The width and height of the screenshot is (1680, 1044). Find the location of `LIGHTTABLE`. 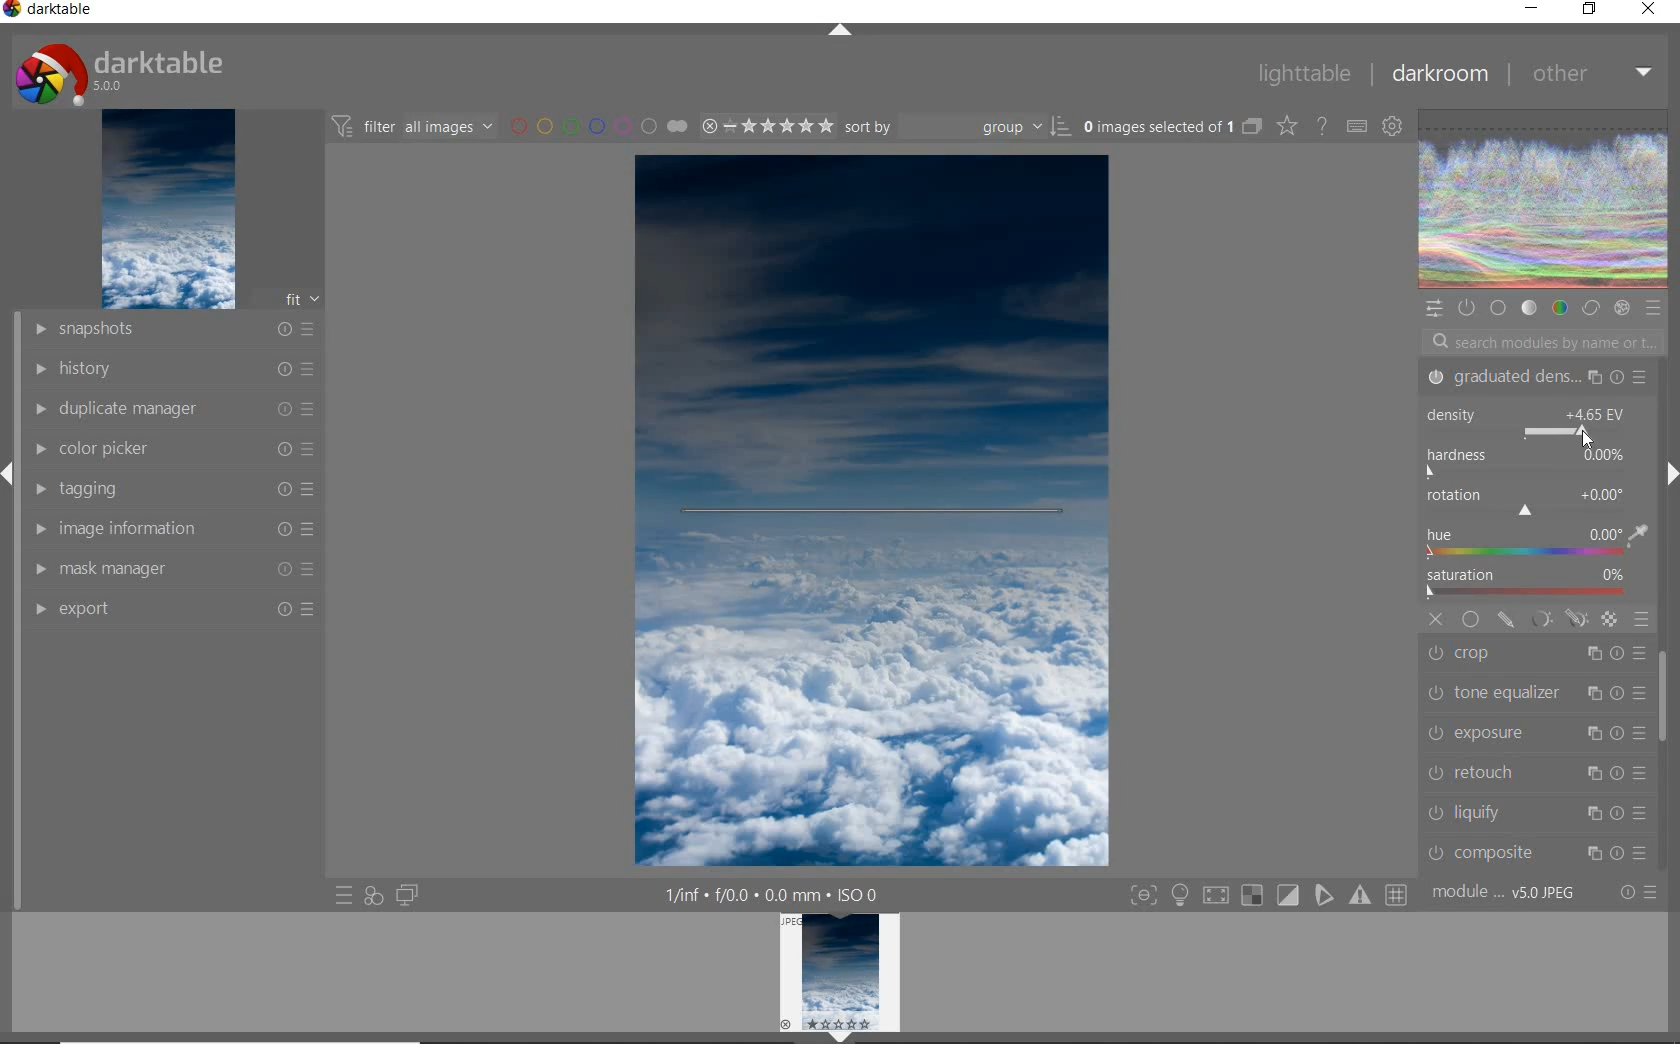

LIGHTTABLE is located at coordinates (1302, 72).